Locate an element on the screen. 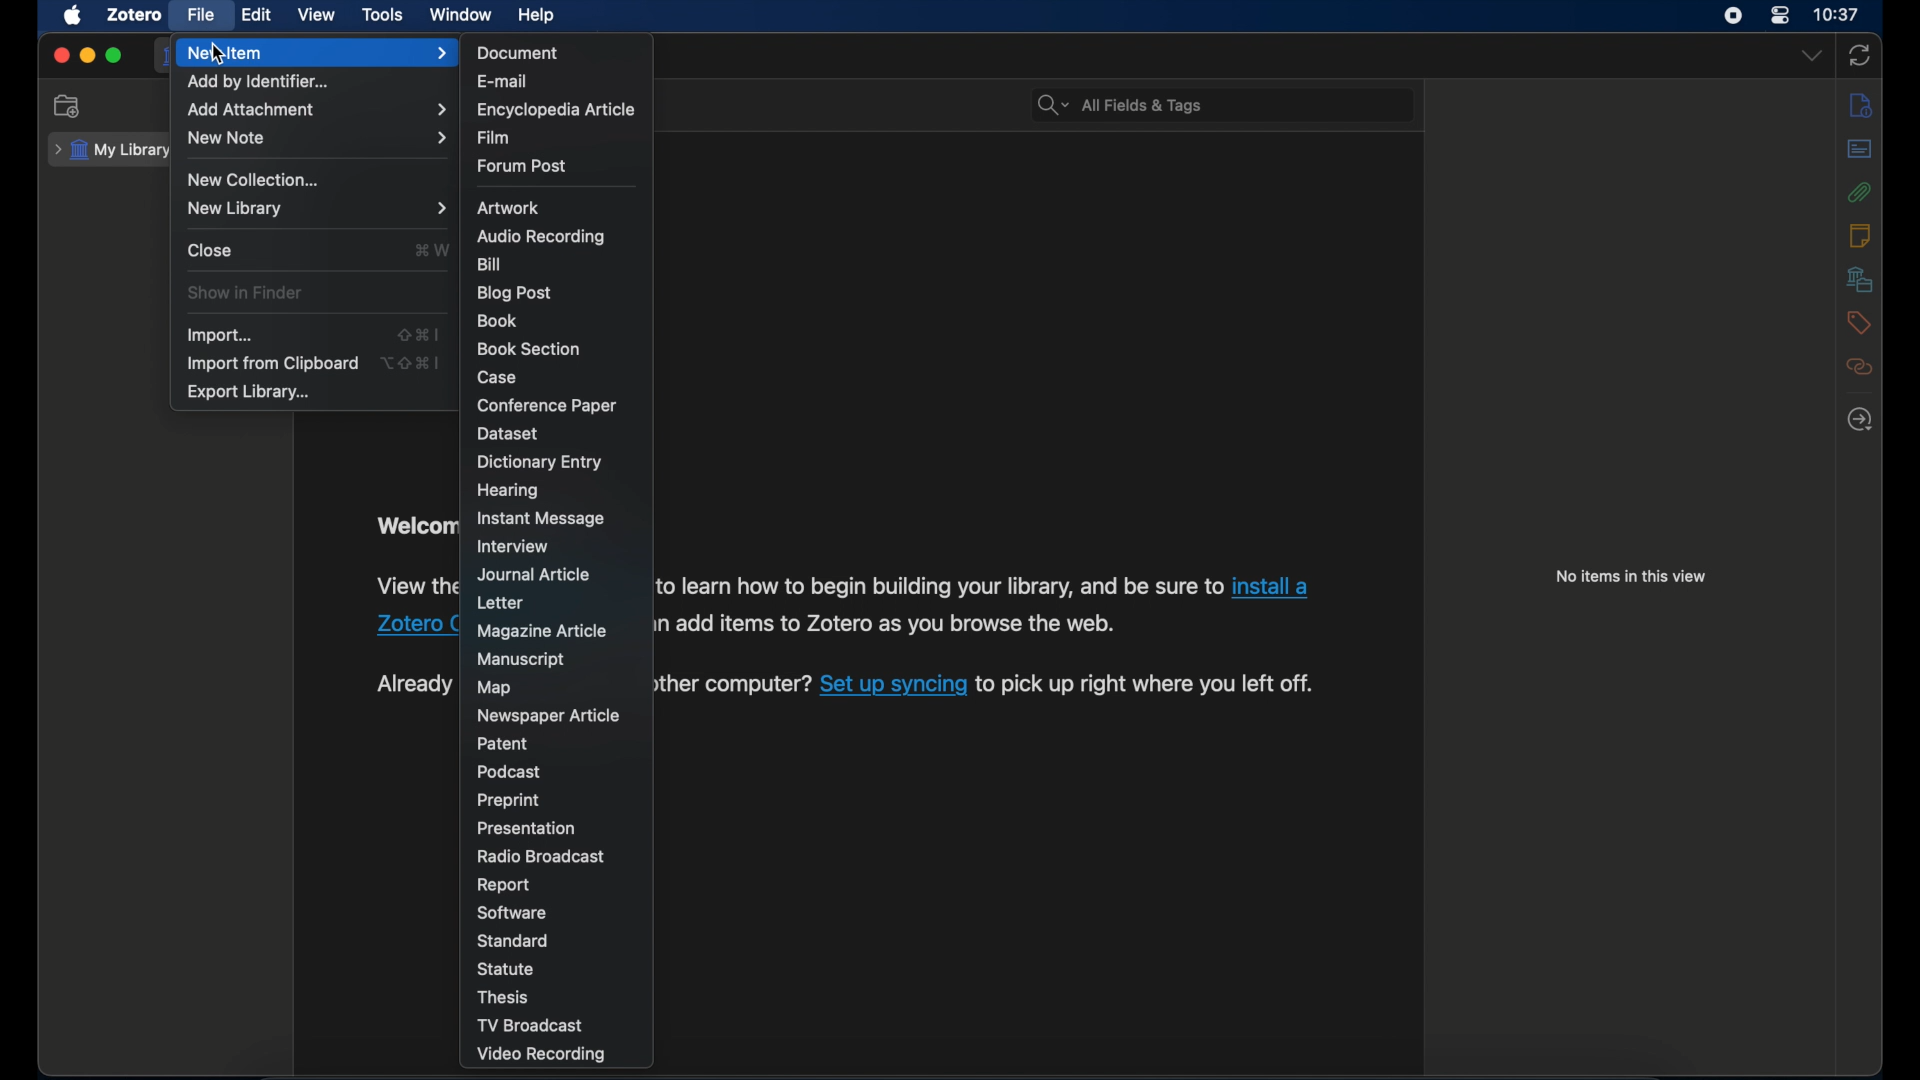 This screenshot has width=1920, height=1080. software information is located at coordinates (735, 683).